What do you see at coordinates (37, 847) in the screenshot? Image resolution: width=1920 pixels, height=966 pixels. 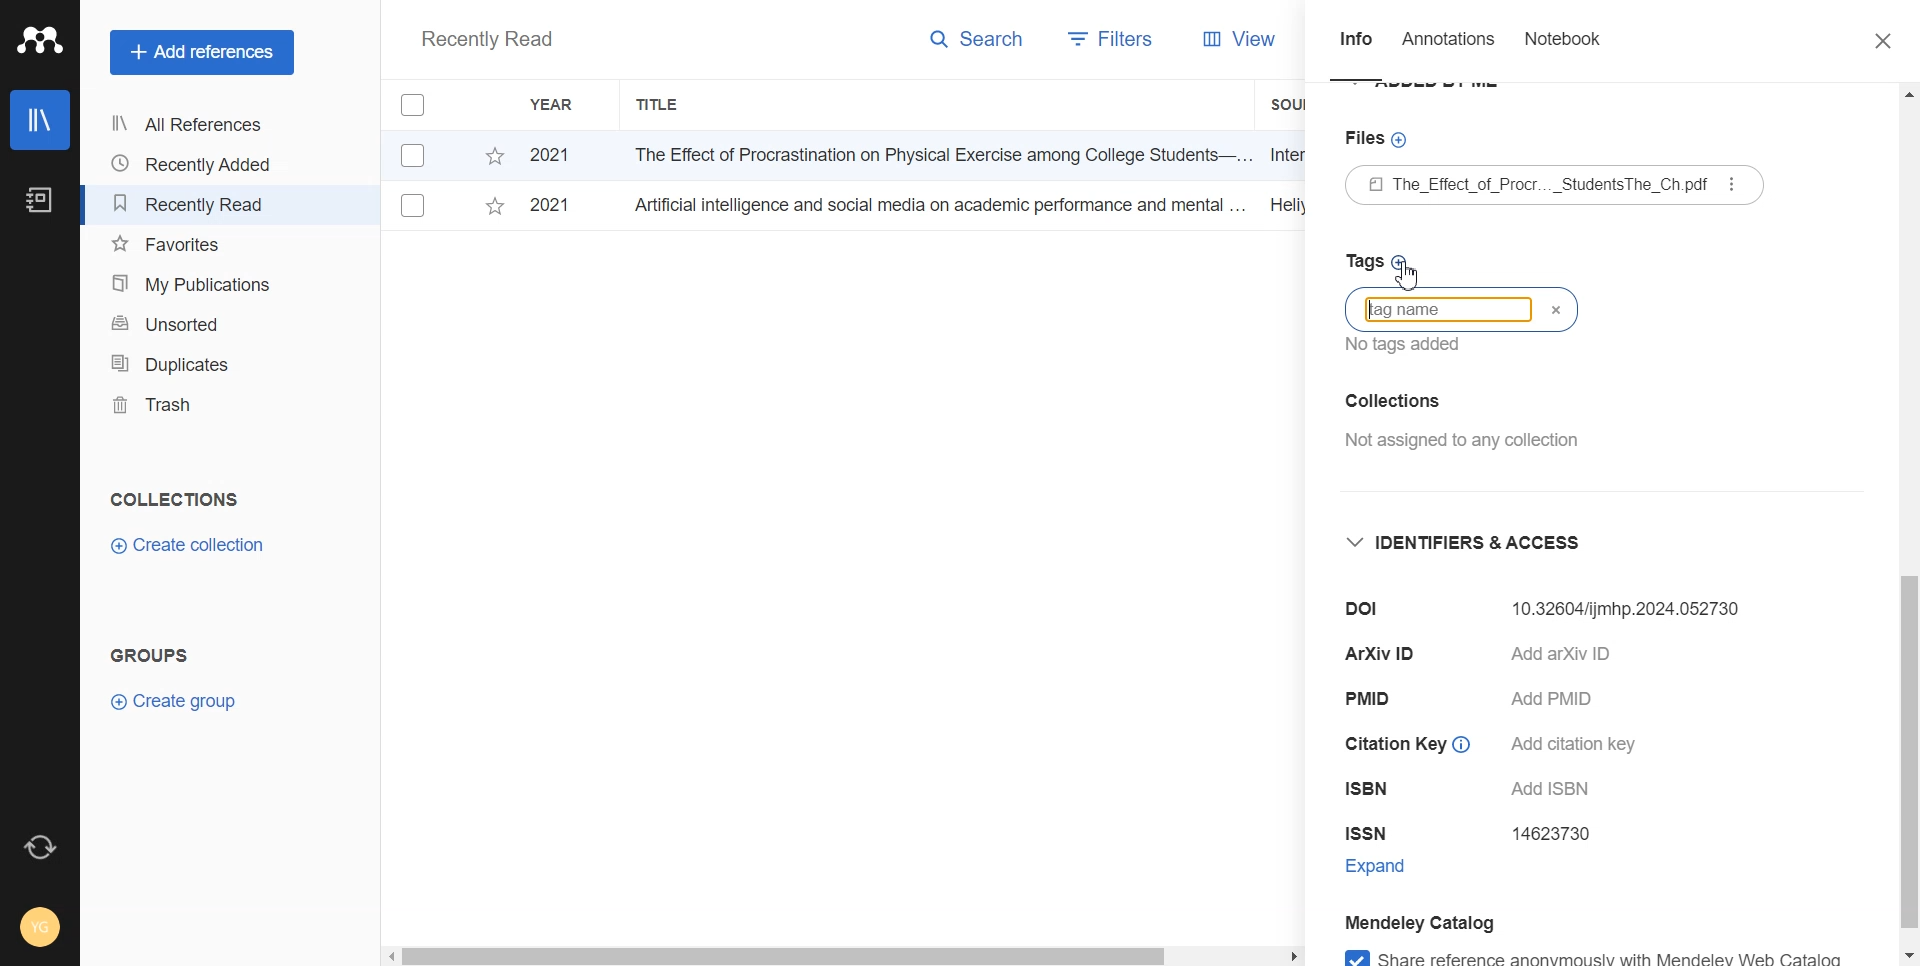 I see `Auto sync` at bounding box center [37, 847].